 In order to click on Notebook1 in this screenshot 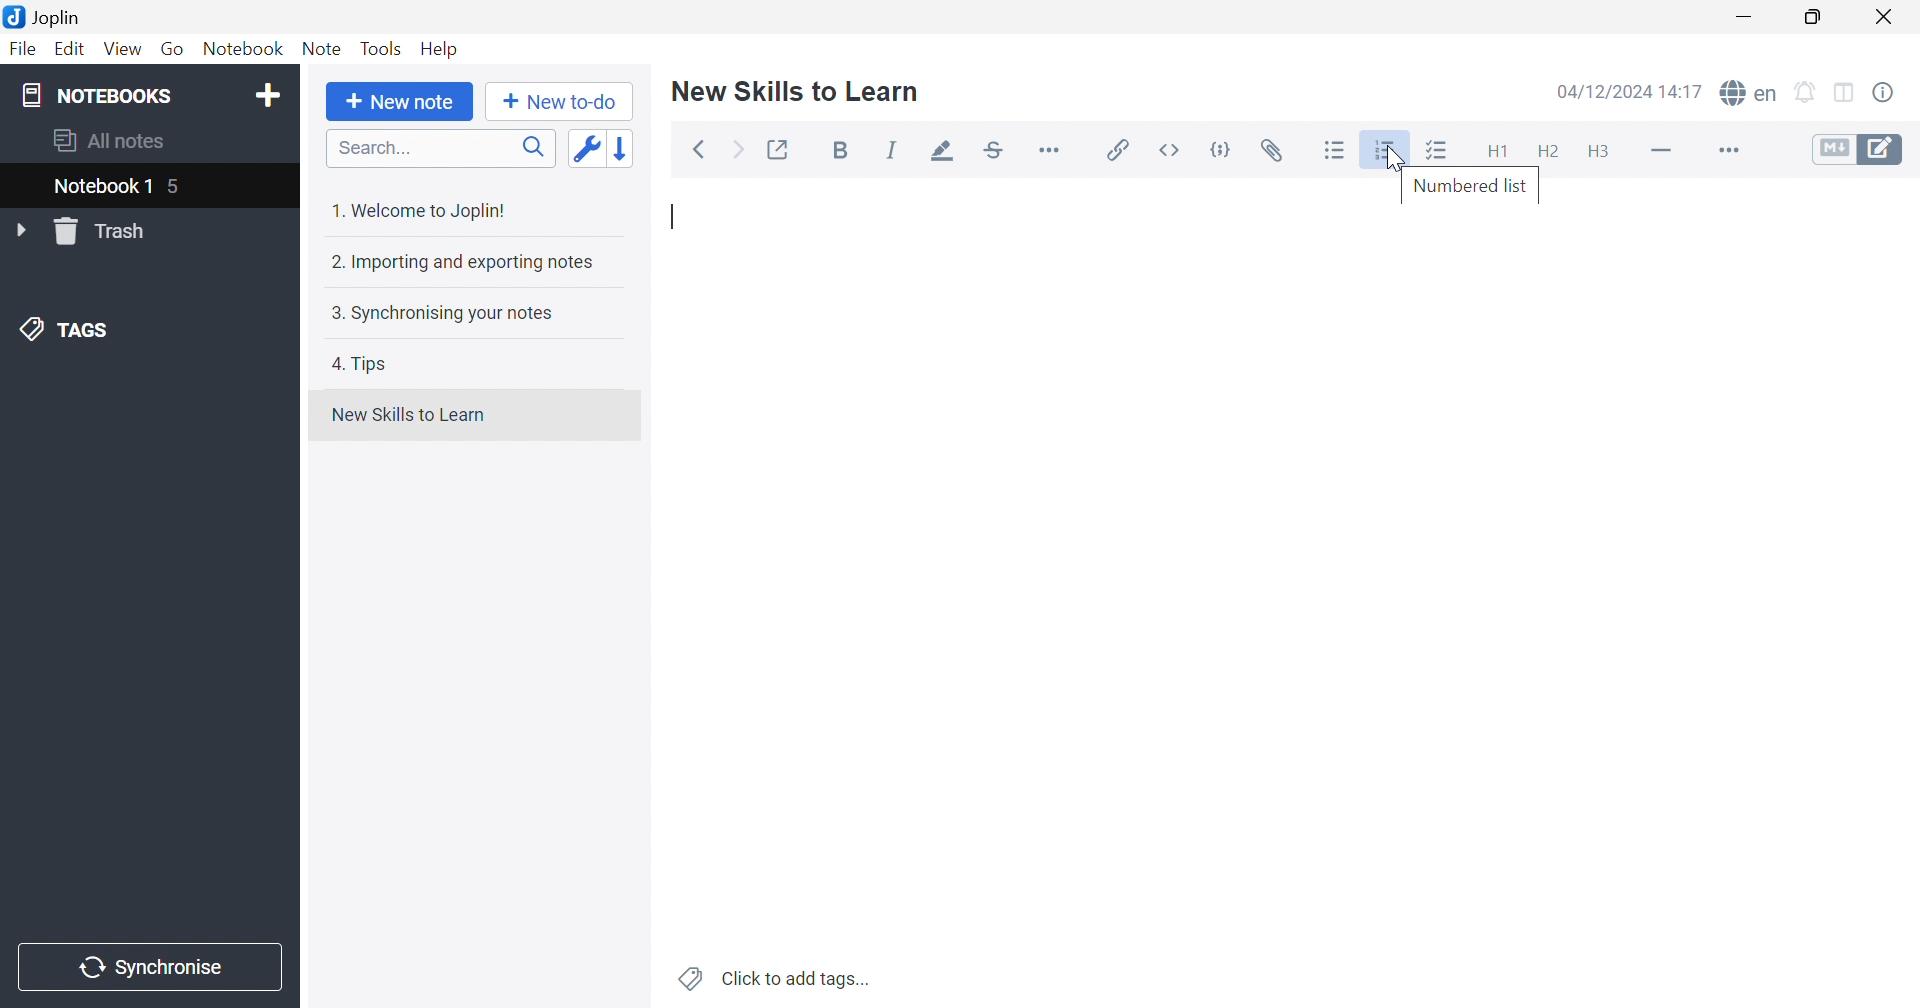, I will do `click(99, 185)`.